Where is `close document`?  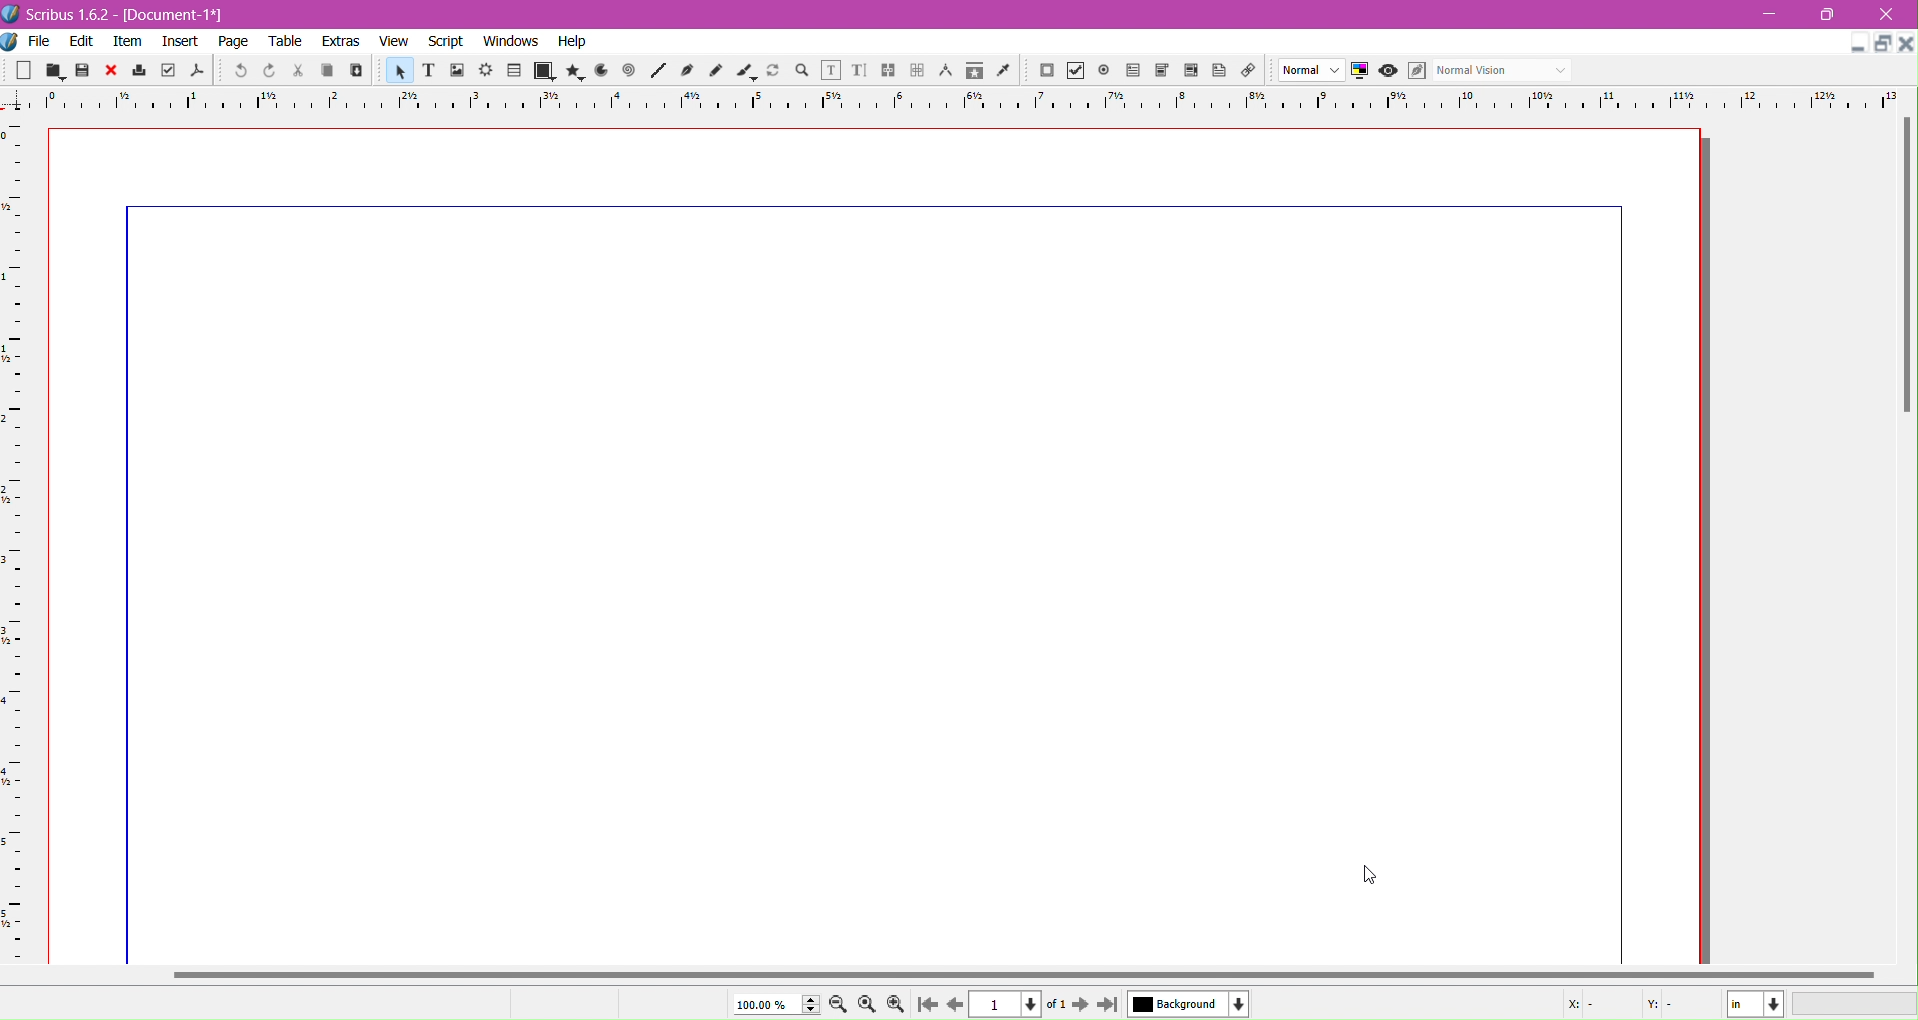
close document is located at coordinates (1906, 44).